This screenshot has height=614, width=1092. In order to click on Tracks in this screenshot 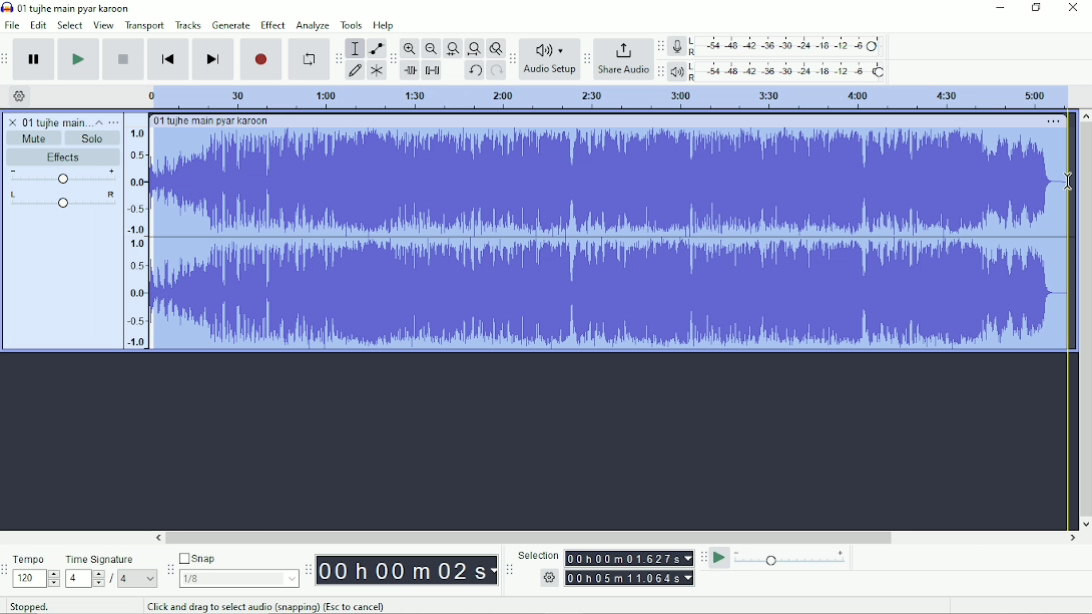, I will do `click(188, 25)`.